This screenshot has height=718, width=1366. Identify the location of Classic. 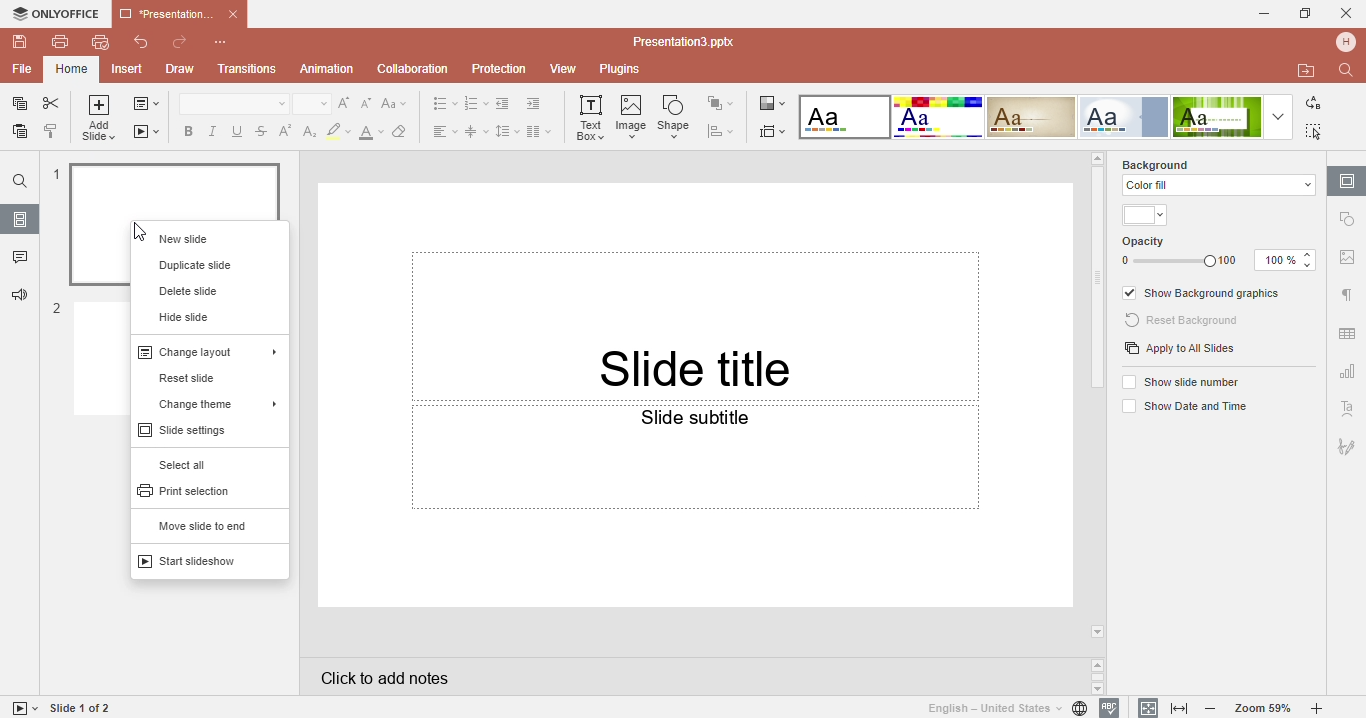
(1032, 117).